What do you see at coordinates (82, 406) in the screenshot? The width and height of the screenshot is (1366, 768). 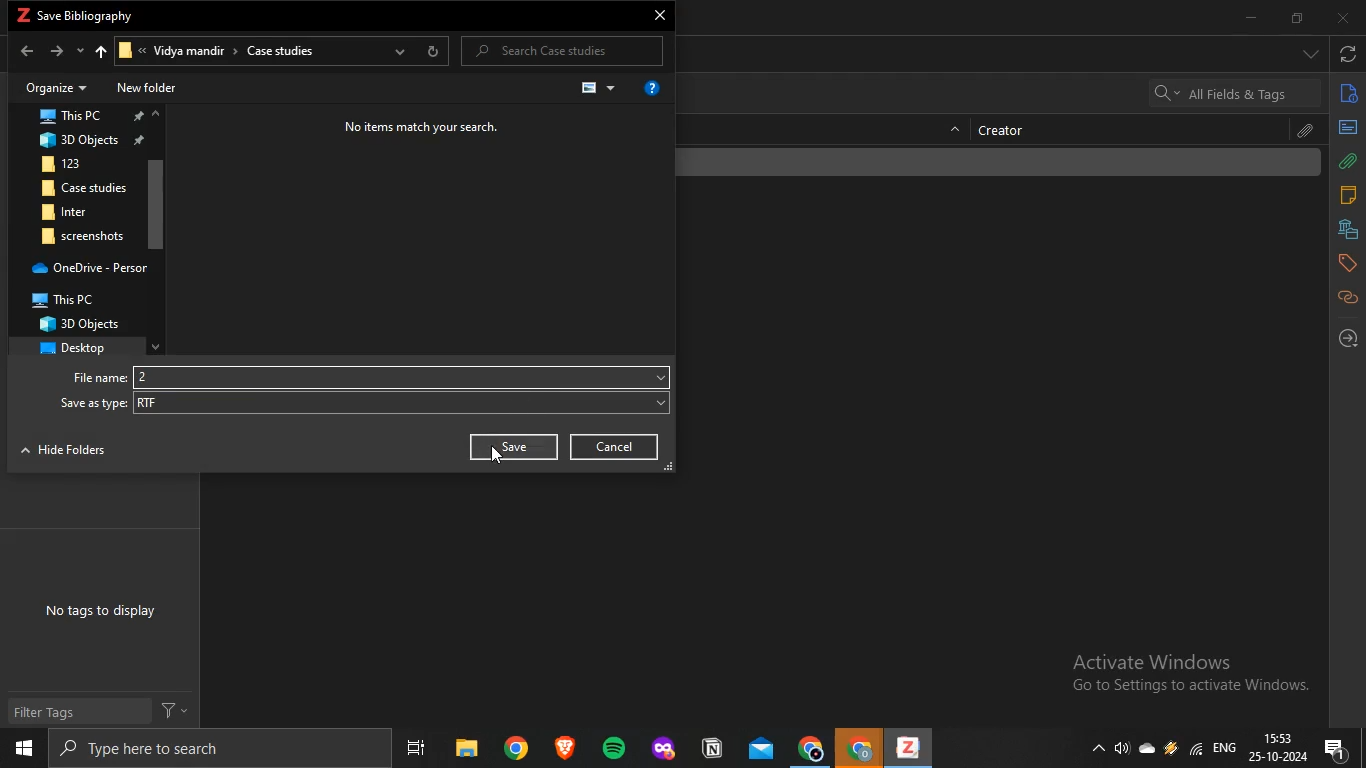 I see `‘Save as type:` at bounding box center [82, 406].